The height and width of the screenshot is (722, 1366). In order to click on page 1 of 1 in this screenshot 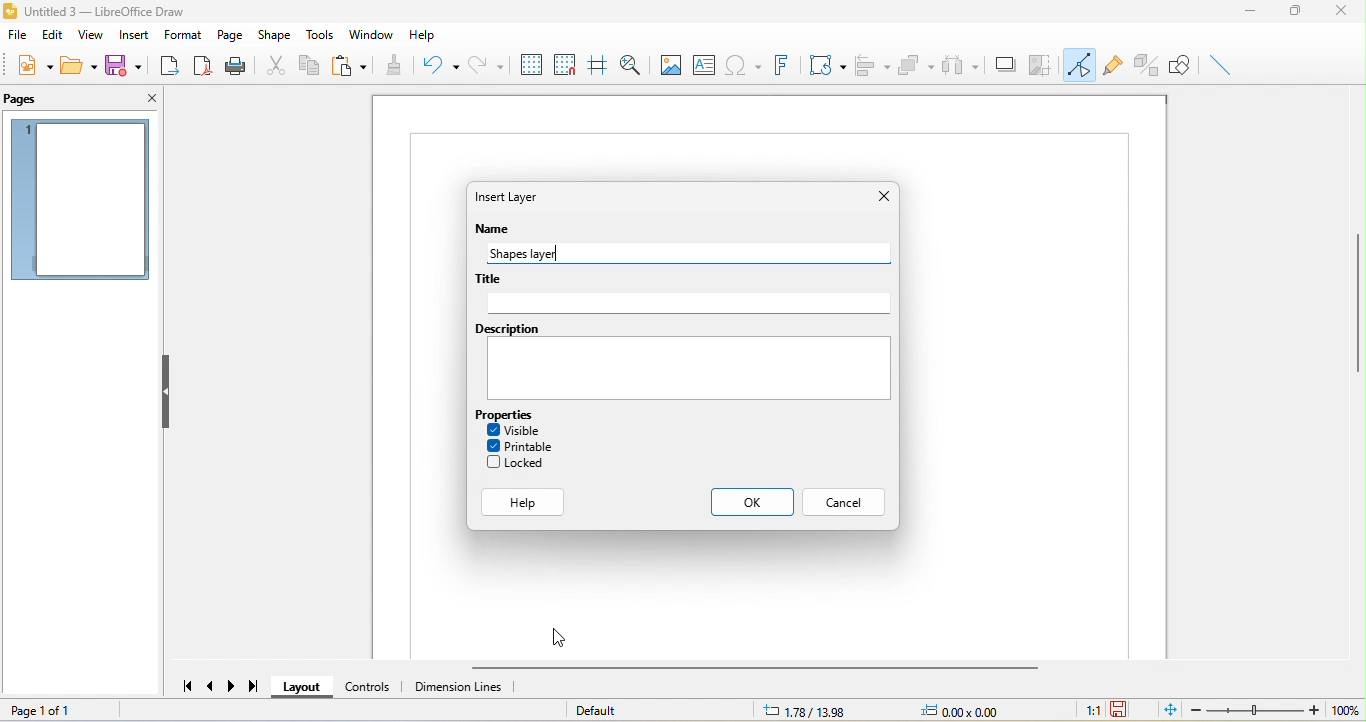, I will do `click(56, 709)`.